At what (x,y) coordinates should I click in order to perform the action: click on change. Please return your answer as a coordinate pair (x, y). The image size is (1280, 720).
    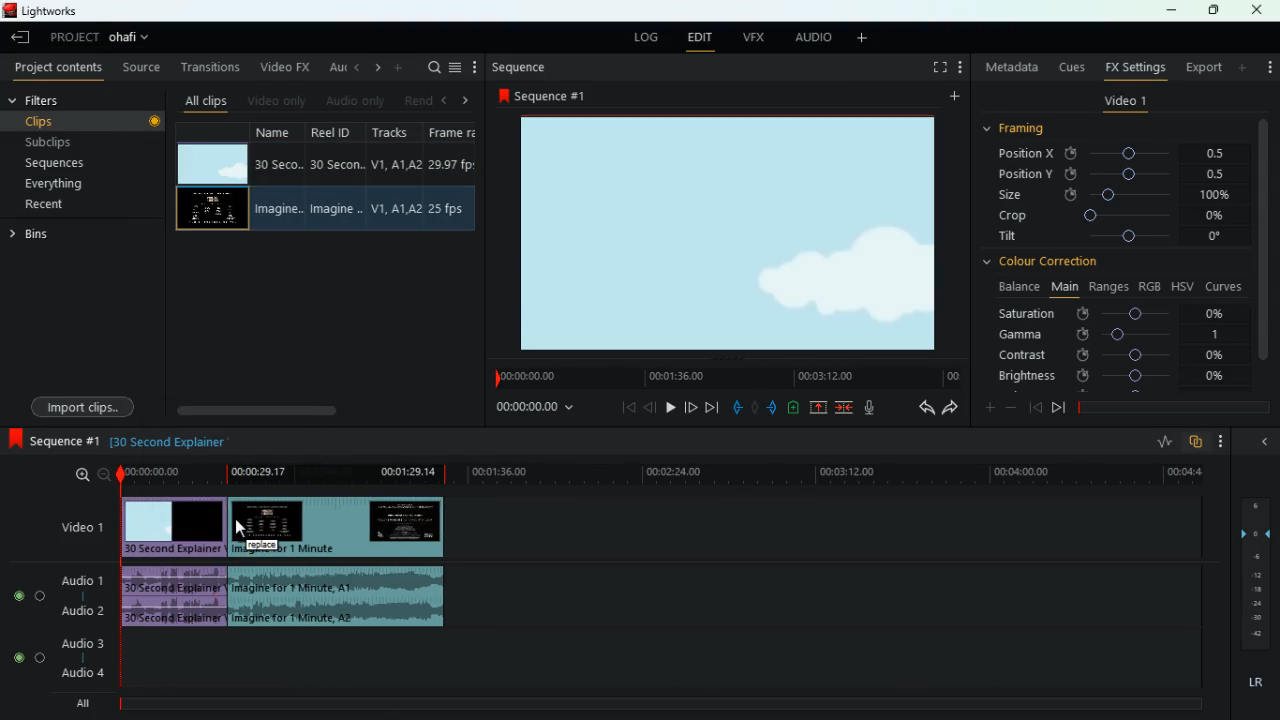
    Looking at the image, I should click on (374, 68).